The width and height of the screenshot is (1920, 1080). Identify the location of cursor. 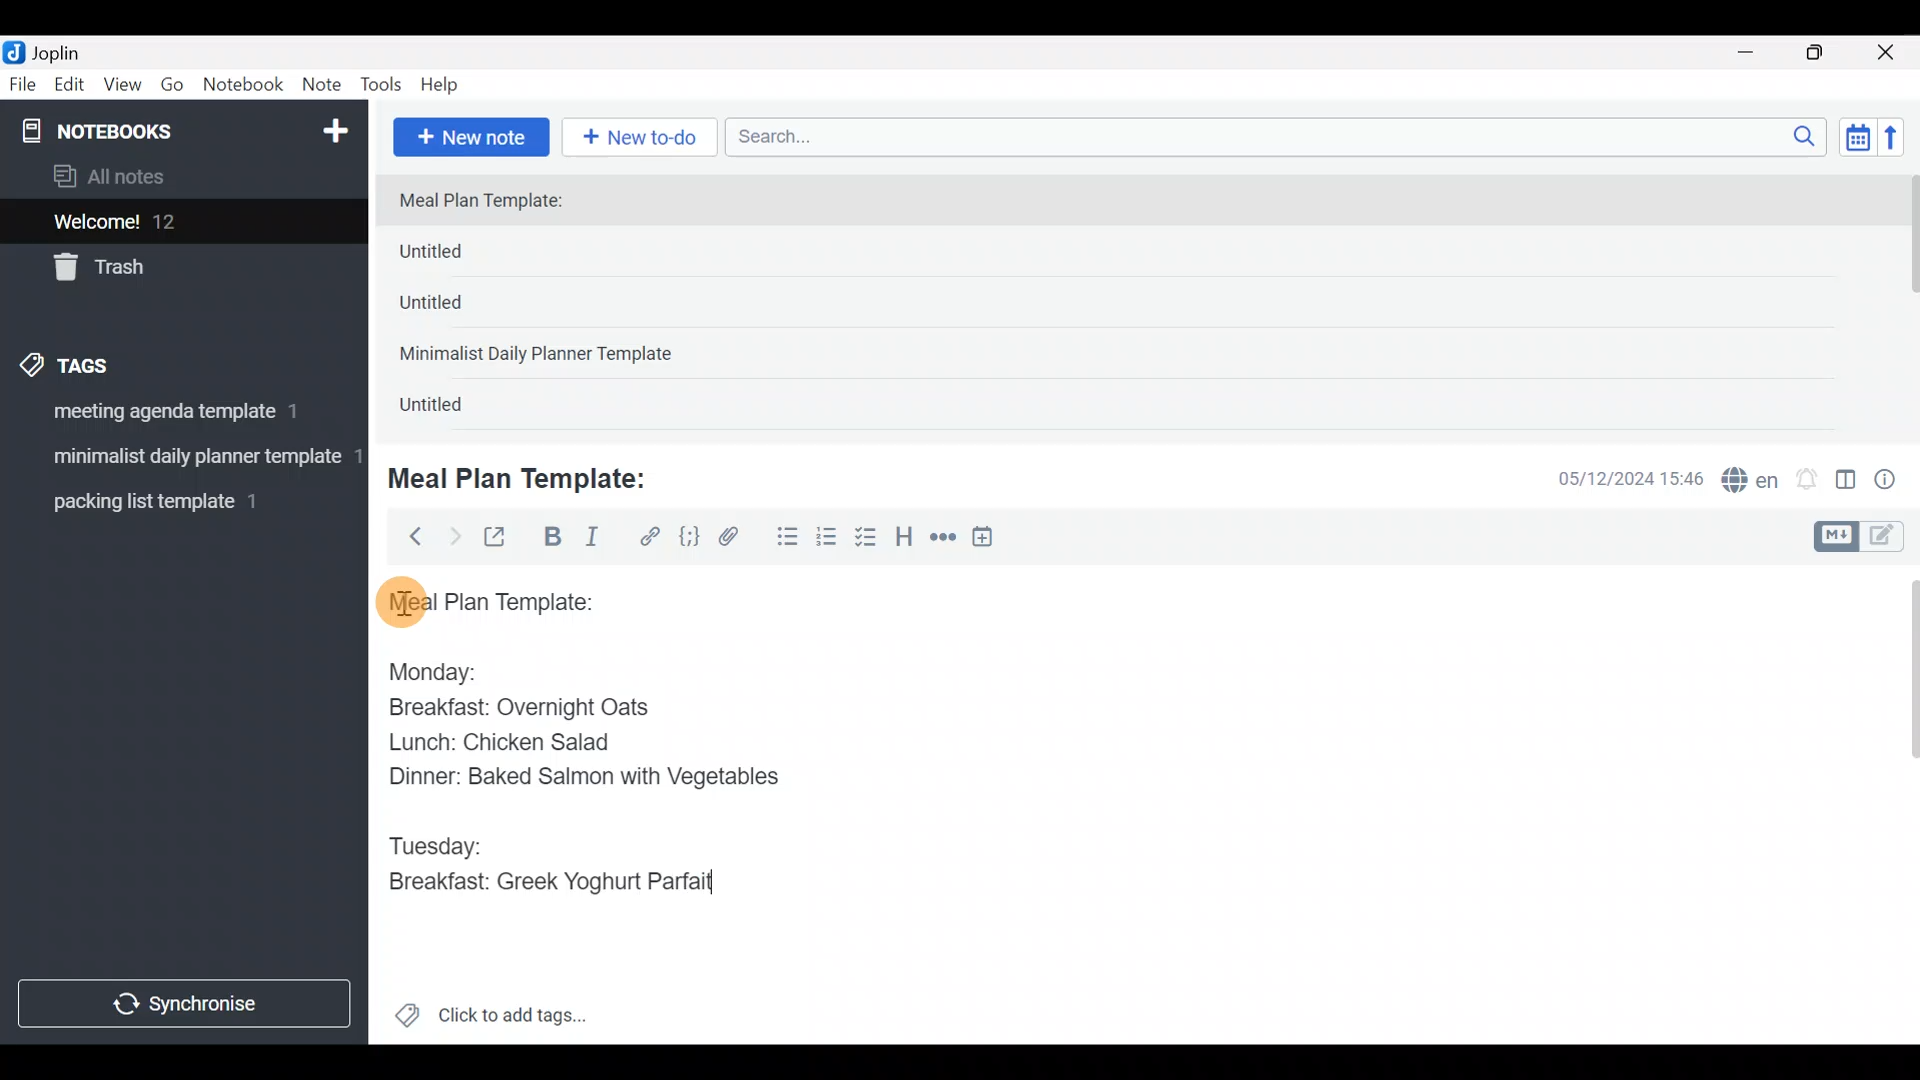
(400, 601).